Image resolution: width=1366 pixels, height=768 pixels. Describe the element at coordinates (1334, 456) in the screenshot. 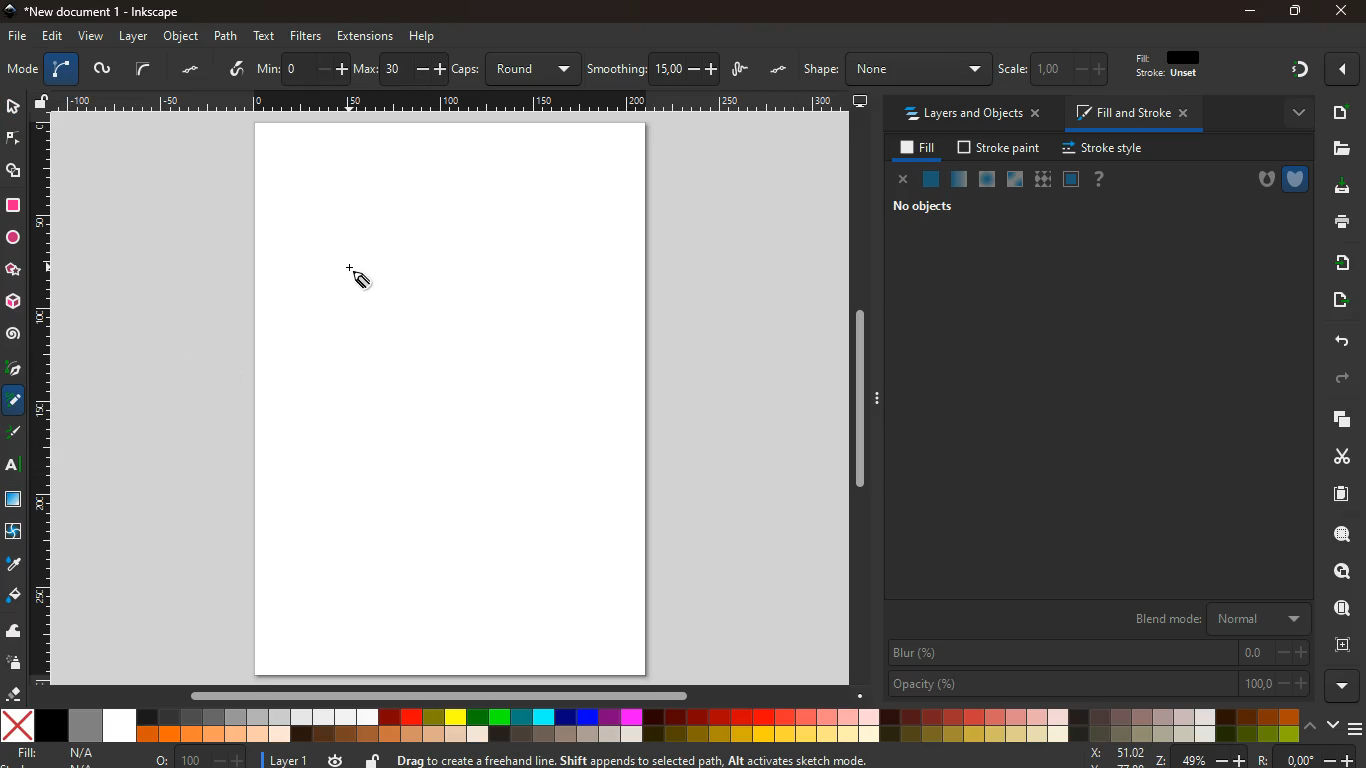

I see `cut` at that location.